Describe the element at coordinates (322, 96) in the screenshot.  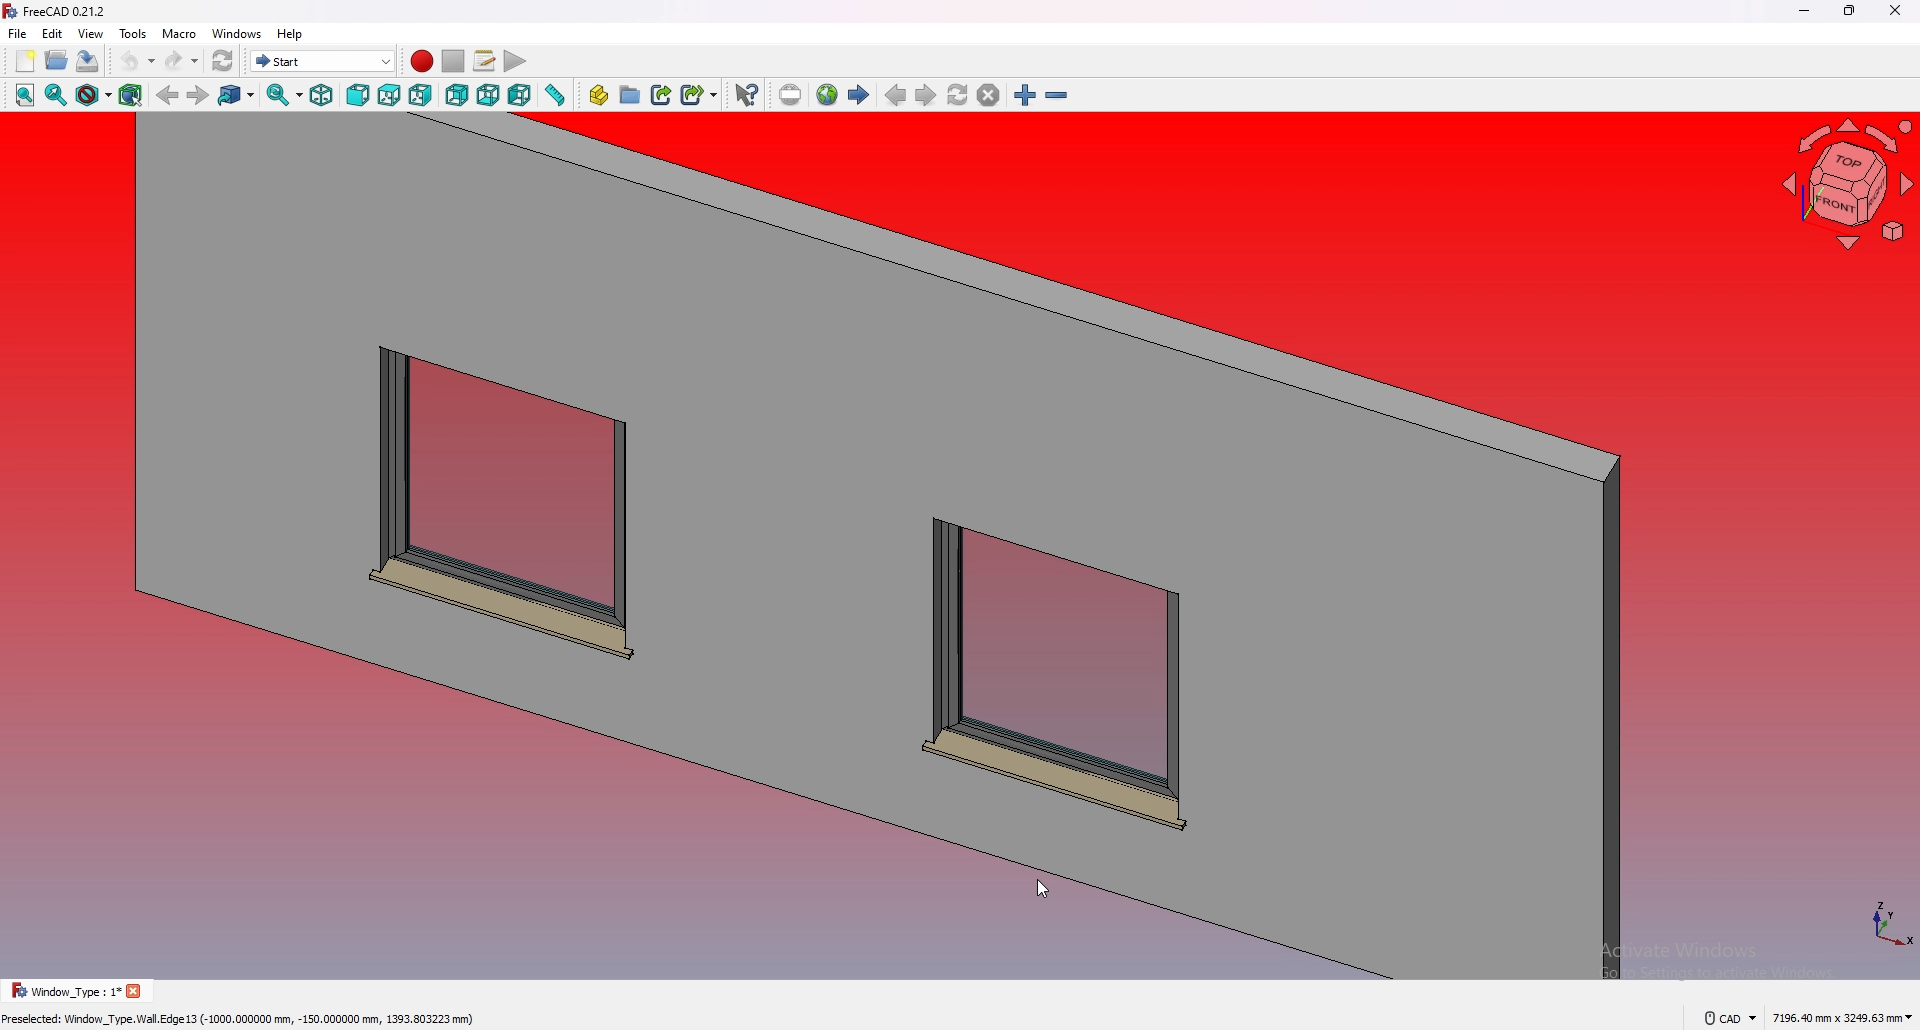
I see `isometric` at that location.